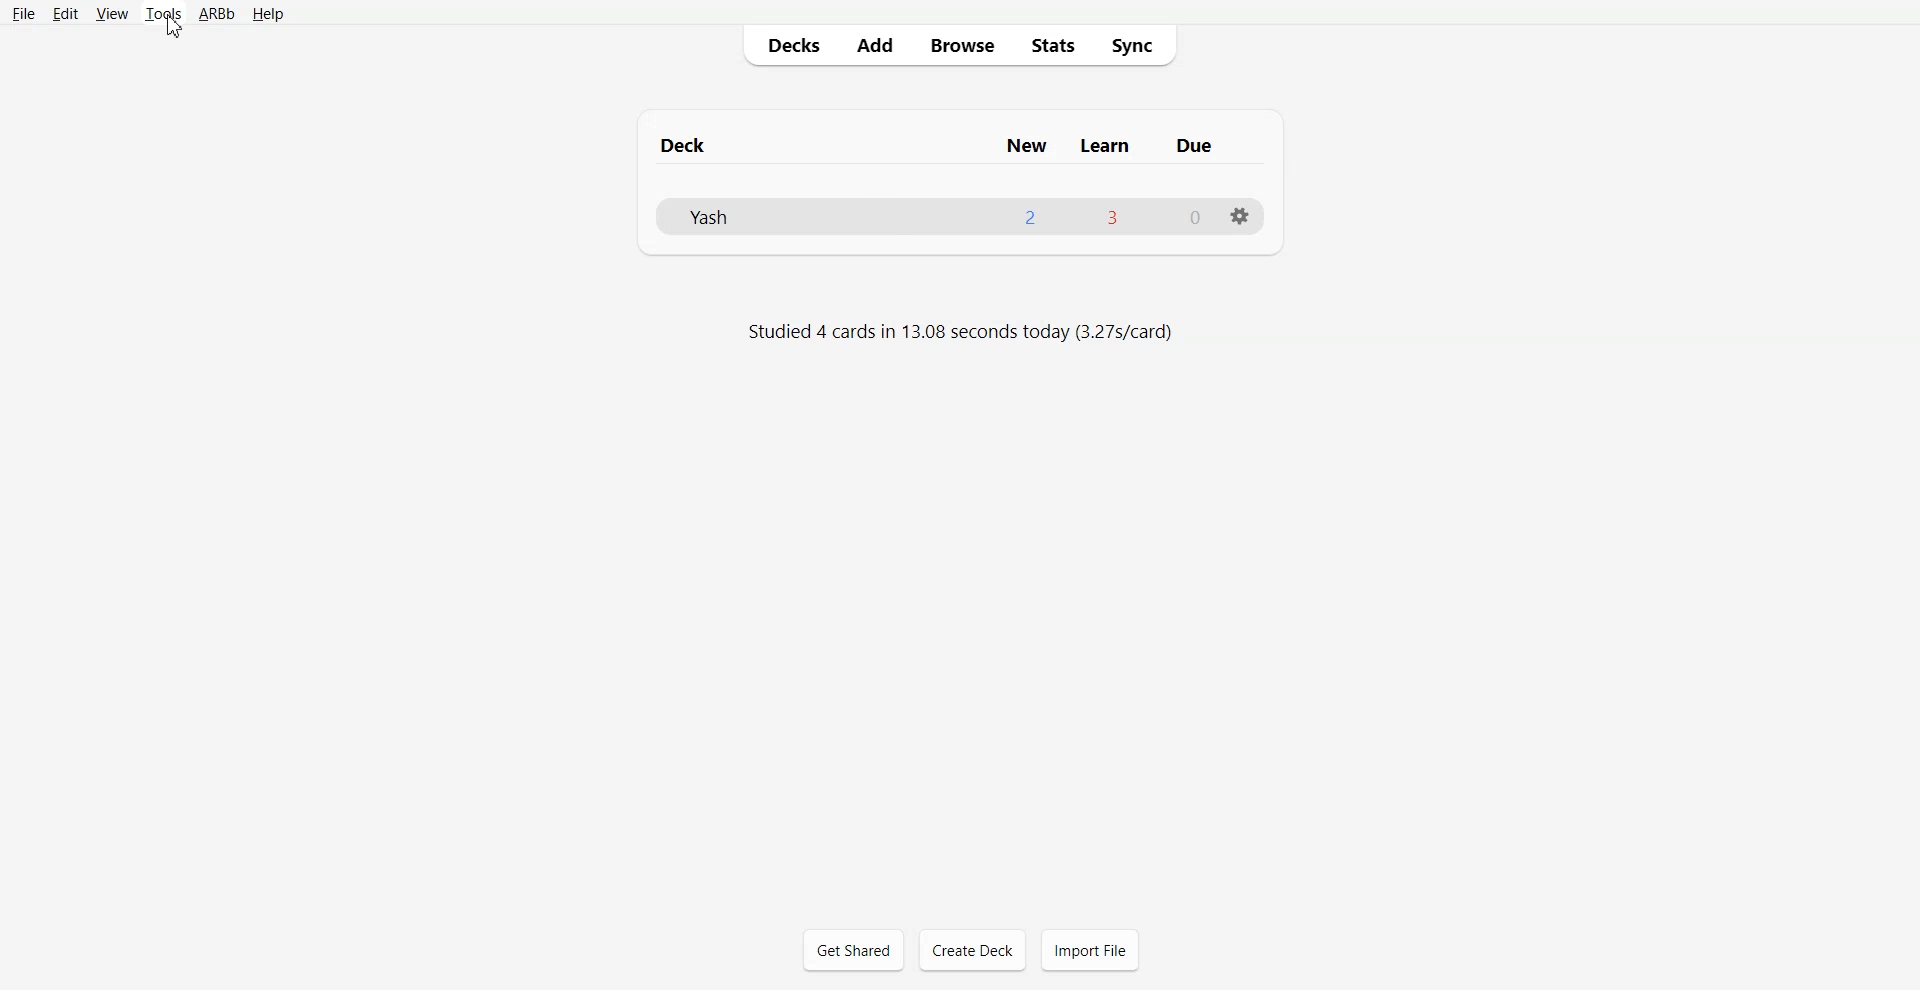 This screenshot has height=990, width=1920. Describe the element at coordinates (964, 333) in the screenshot. I see `Studied 4 cards in 13.08 seconds today (3.27s/card)` at that location.